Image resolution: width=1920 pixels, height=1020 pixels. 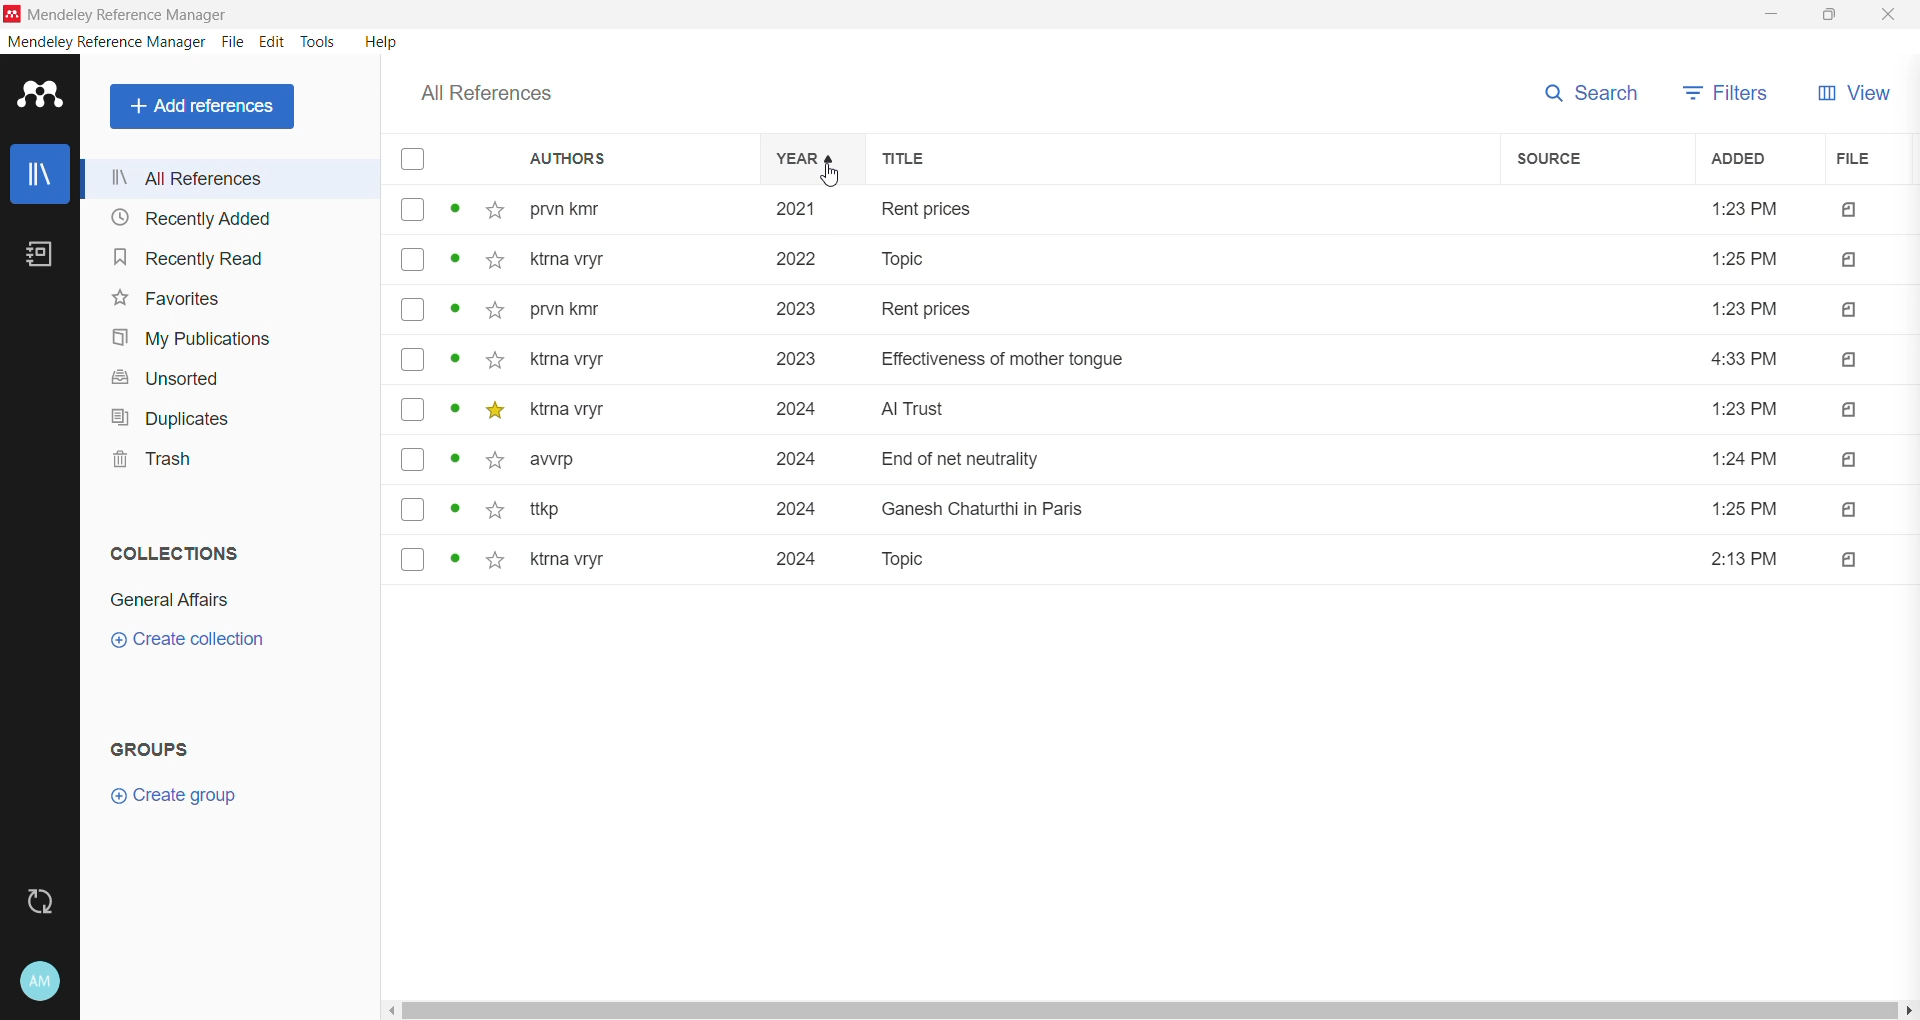 What do you see at coordinates (492, 508) in the screenshot?
I see `click to add to favorites` at bounding box center [492, 508].